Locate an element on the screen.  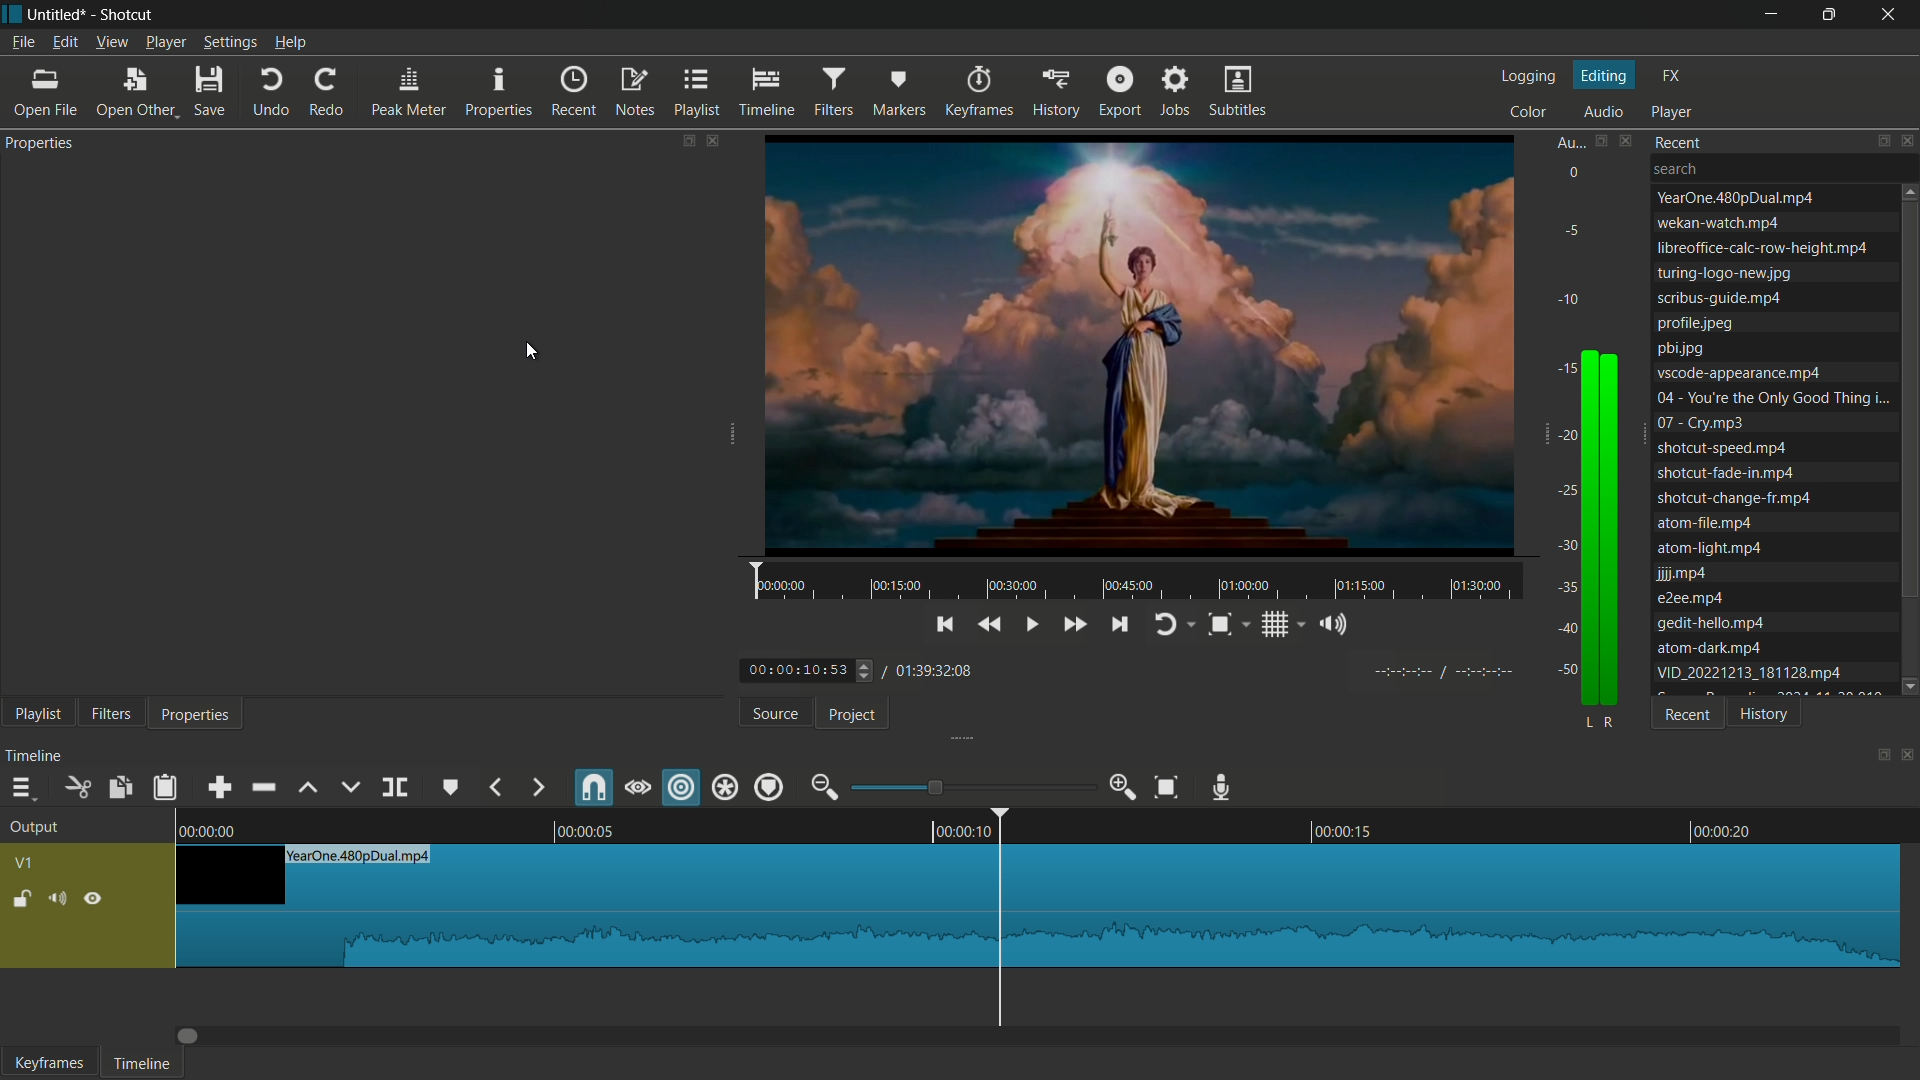
app name is located at coordinates (128, 15).